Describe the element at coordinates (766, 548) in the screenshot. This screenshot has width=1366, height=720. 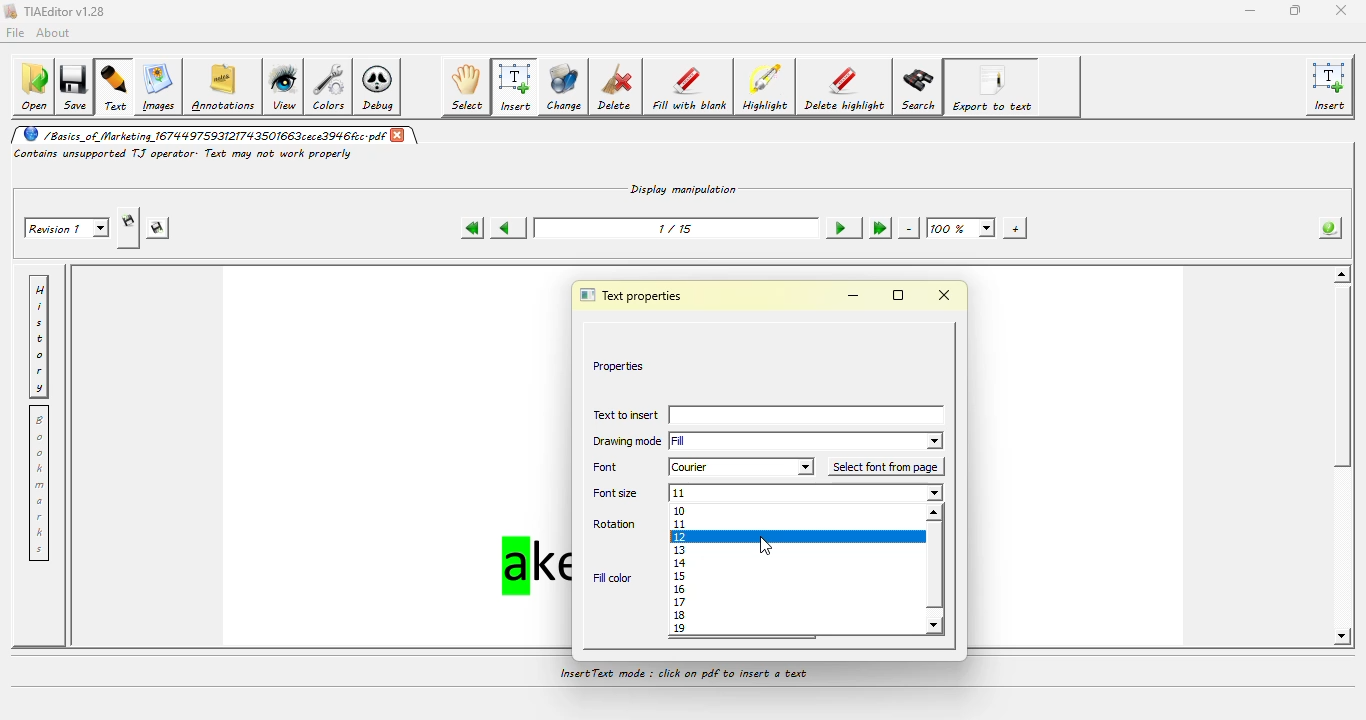
I see `cursor` at that location.